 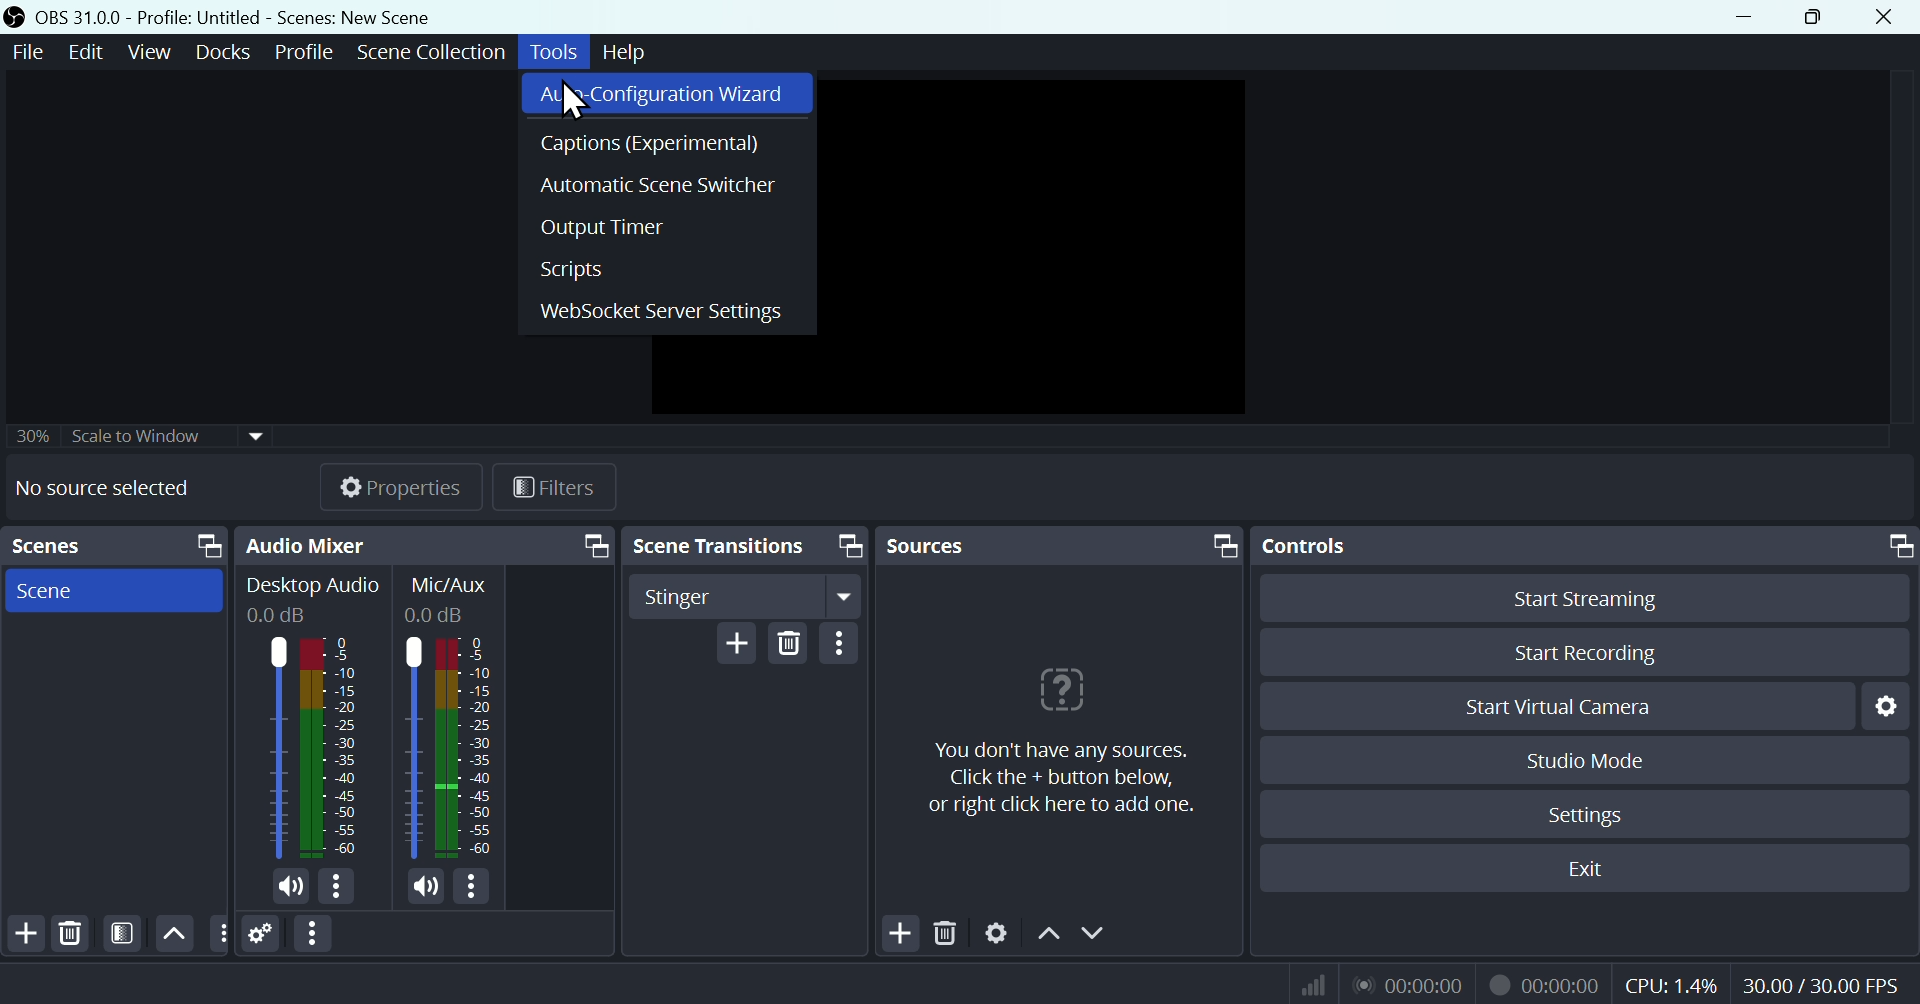 I want to click on 30.00/60.00 FPS, so click(x=1826, y=980).